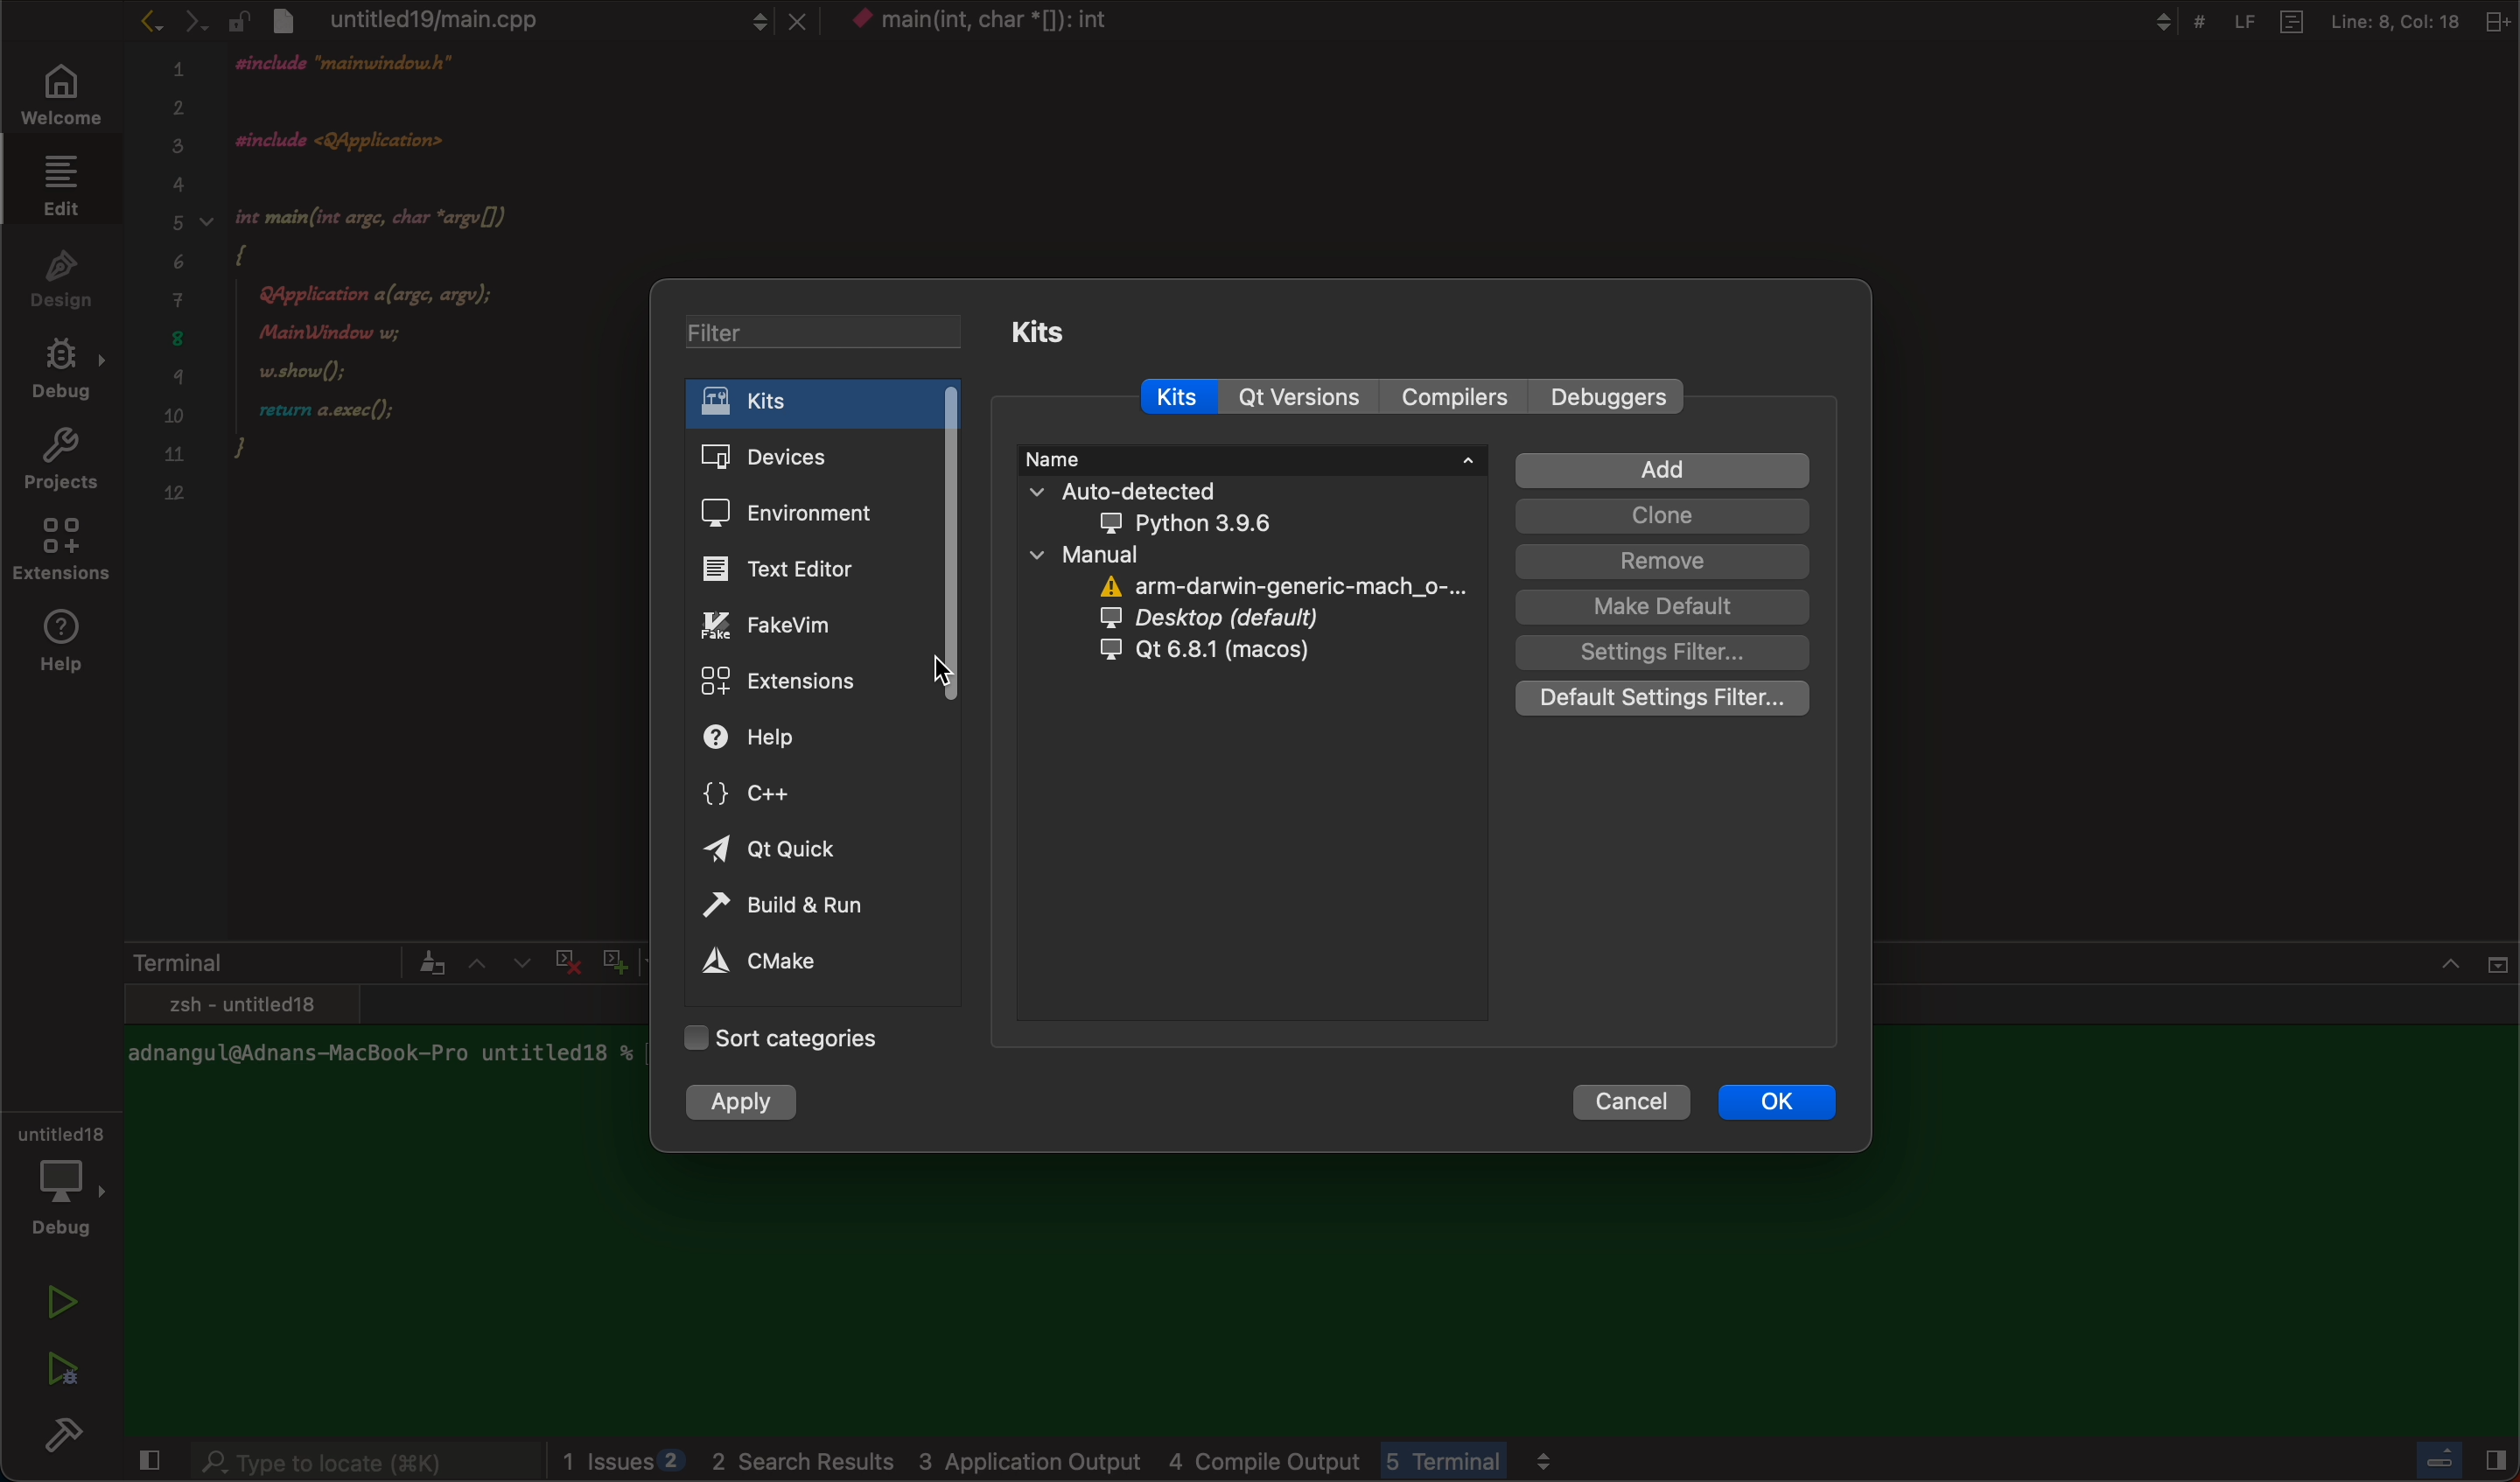 The width and height of the screenshot is (2520, 1482). What do you see at coordinates (823, 566) in the screenshot?
I see `text editor` at bounding box center [823, 566].